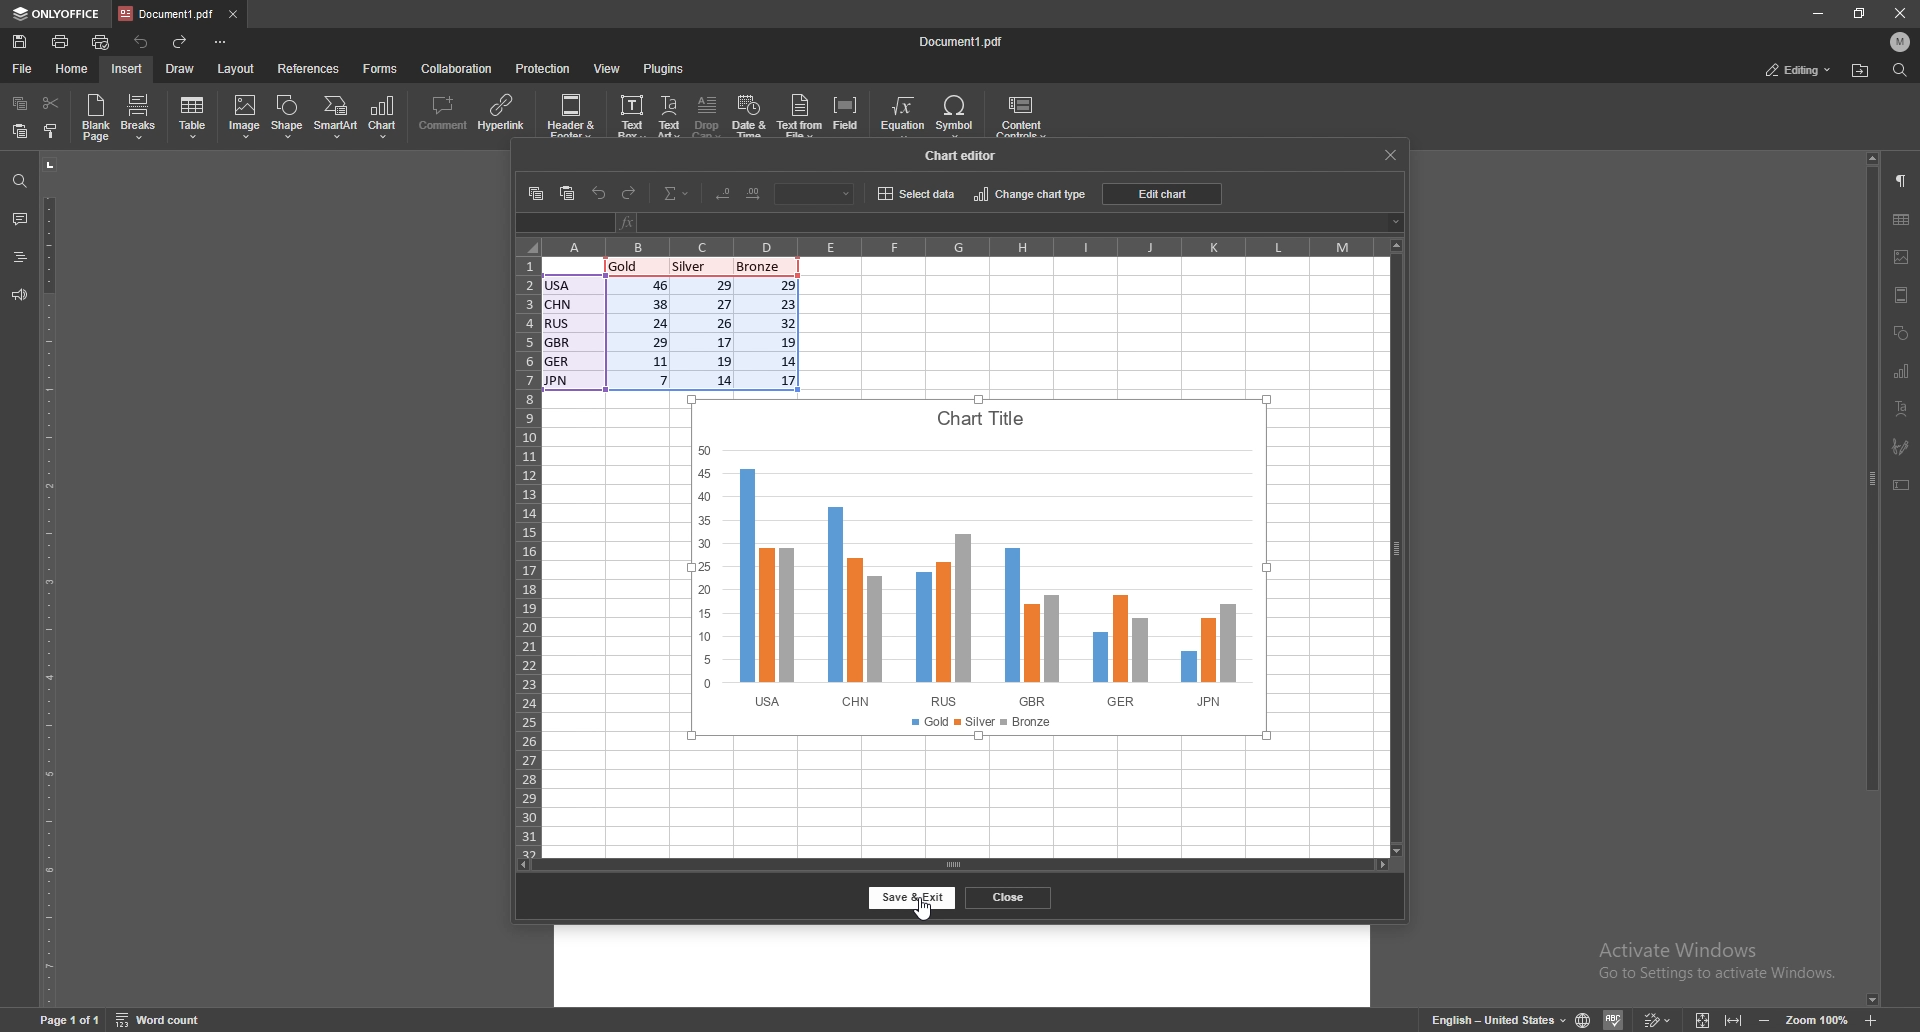 The height and width of the screenshot is (1032, 1920). What do you see at coordinates (18, 104) in the screenshot?
I see `copy` at bounding box center [18, 104].